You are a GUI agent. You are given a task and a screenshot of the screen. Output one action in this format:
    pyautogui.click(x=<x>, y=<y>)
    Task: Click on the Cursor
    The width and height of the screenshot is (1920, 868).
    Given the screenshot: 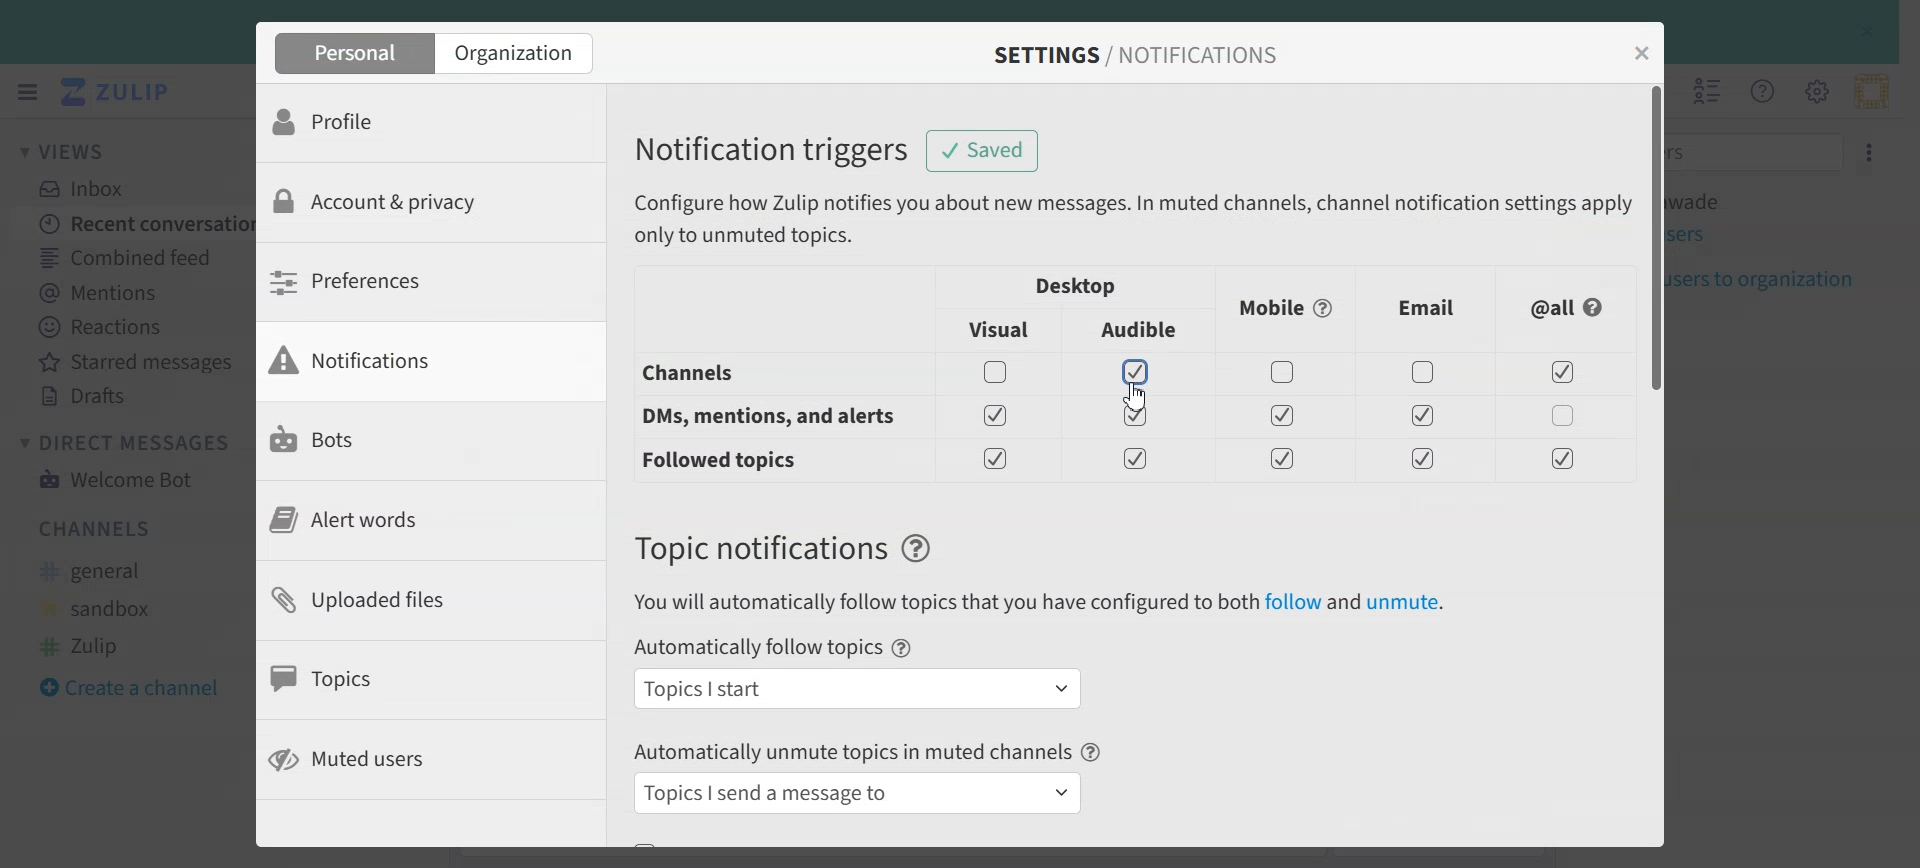 What is the action you would take?
    pyautogui.click(x=1135, y=396)
    